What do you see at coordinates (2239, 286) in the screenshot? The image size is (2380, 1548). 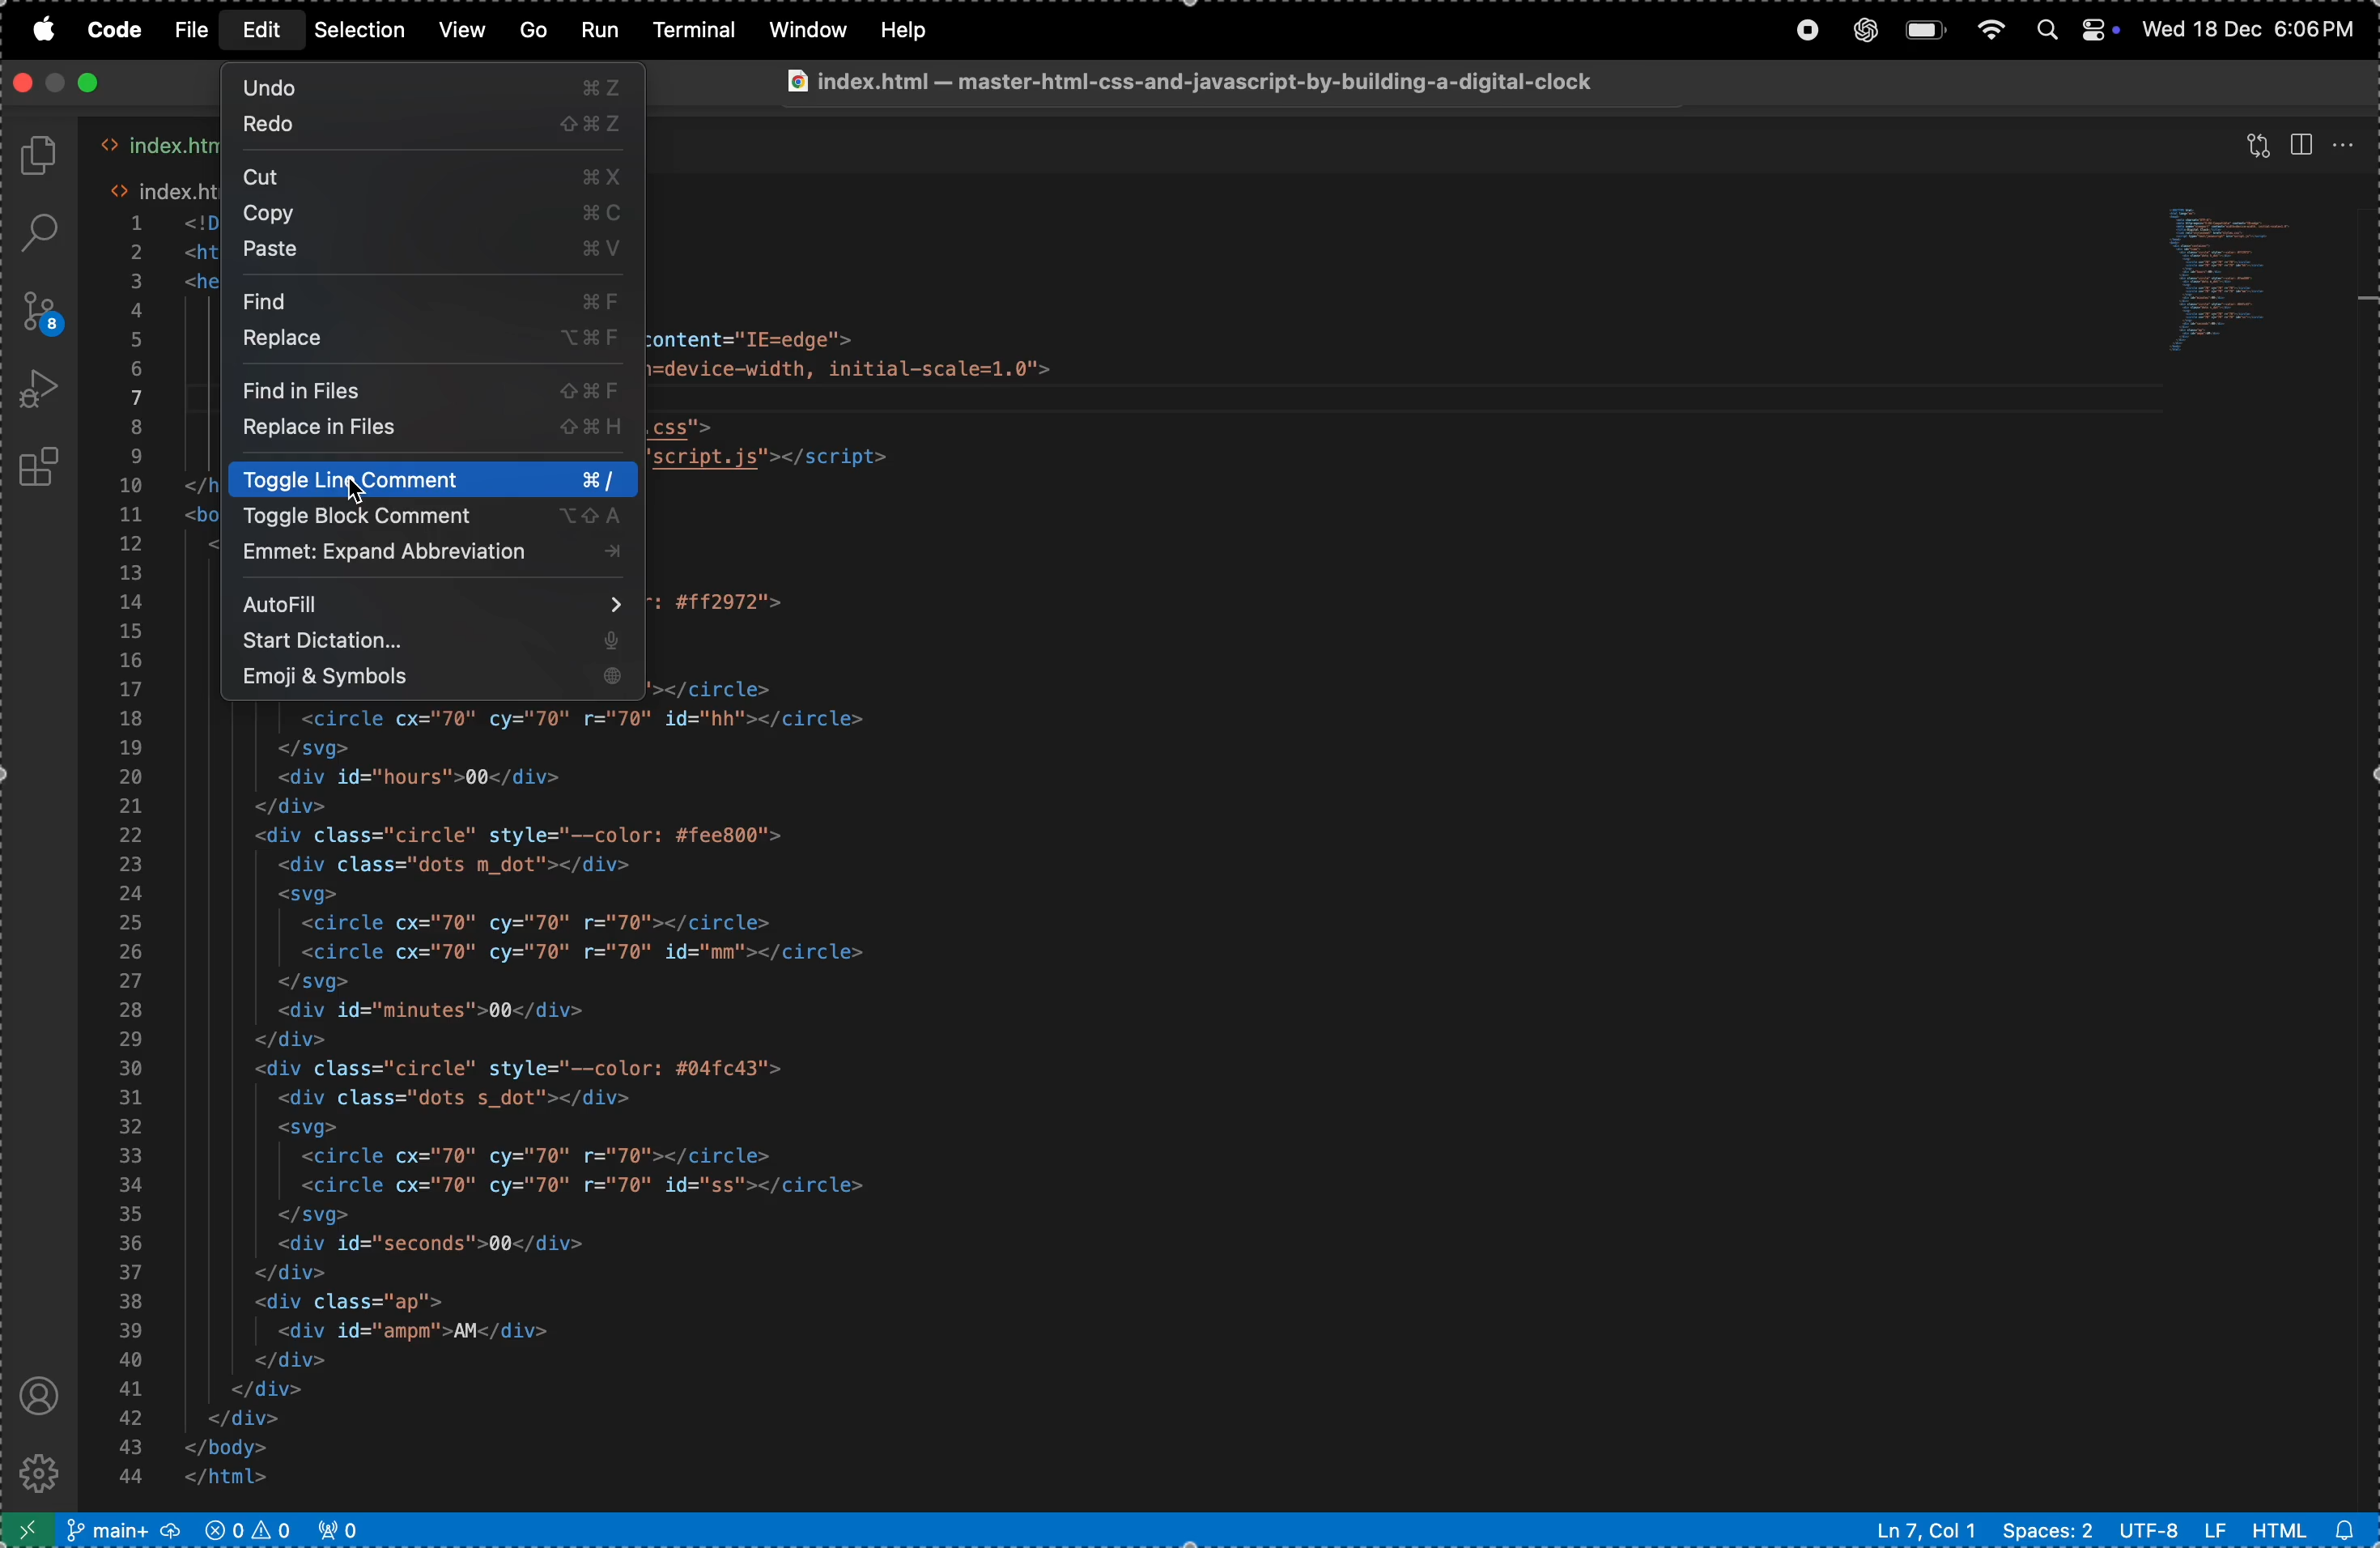 I see `code window` at bounding box center [2239, 286].